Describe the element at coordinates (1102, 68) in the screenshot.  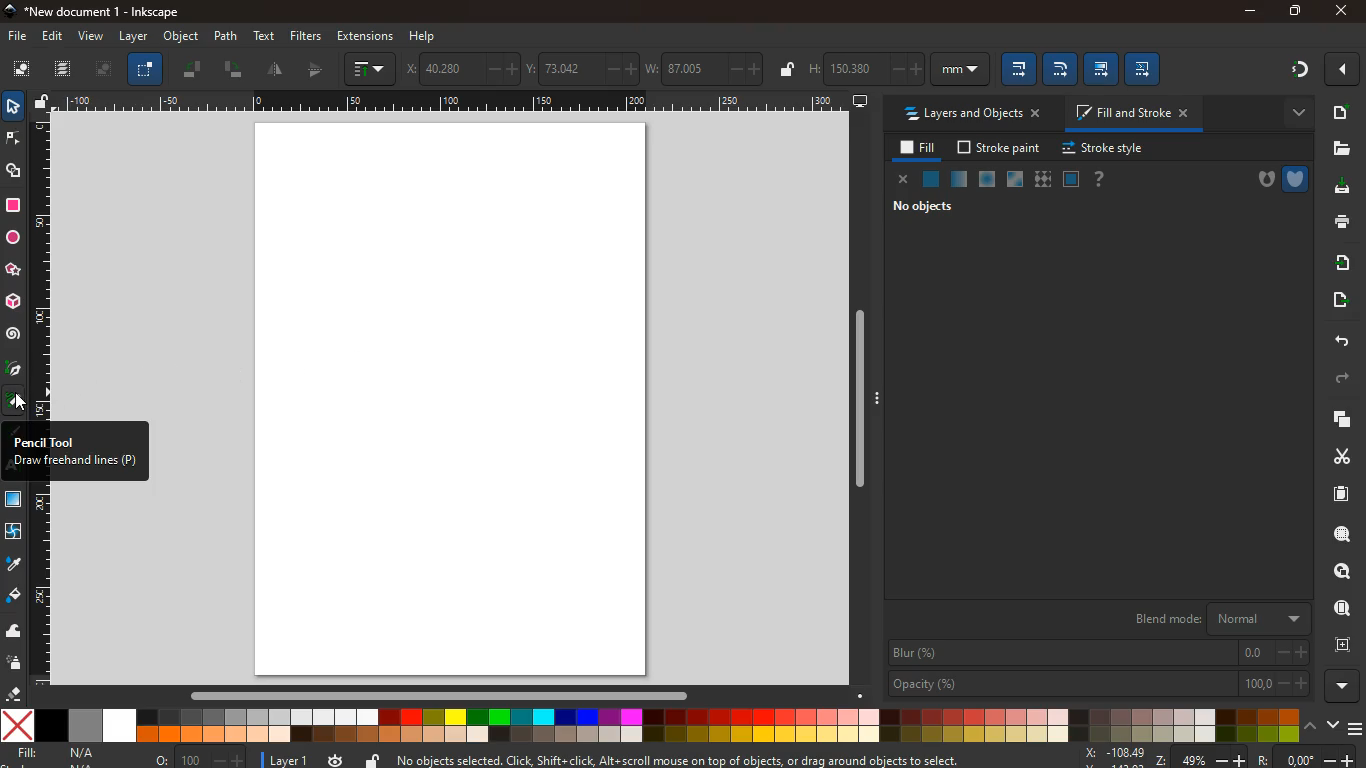
I see `edit` at that location.